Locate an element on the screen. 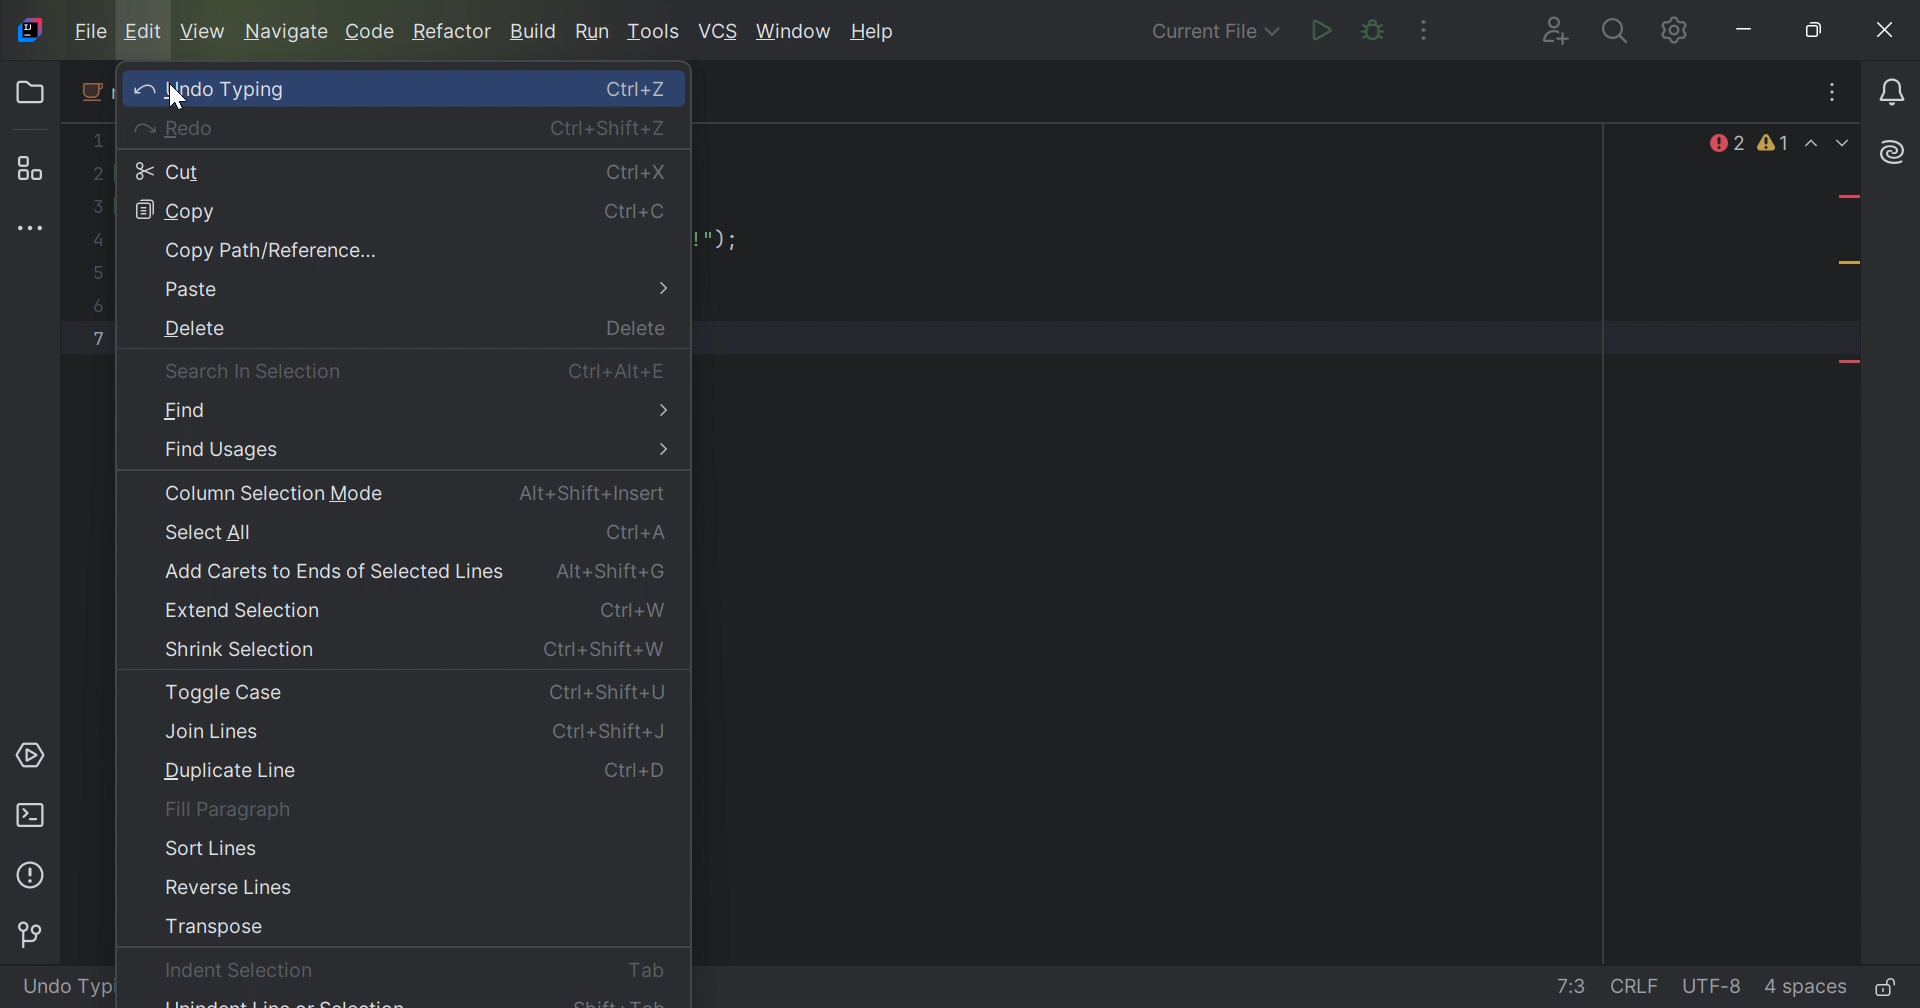 The width and height of the screenshot is (1920, 1008). Version control is located at coordinates (35, 936).